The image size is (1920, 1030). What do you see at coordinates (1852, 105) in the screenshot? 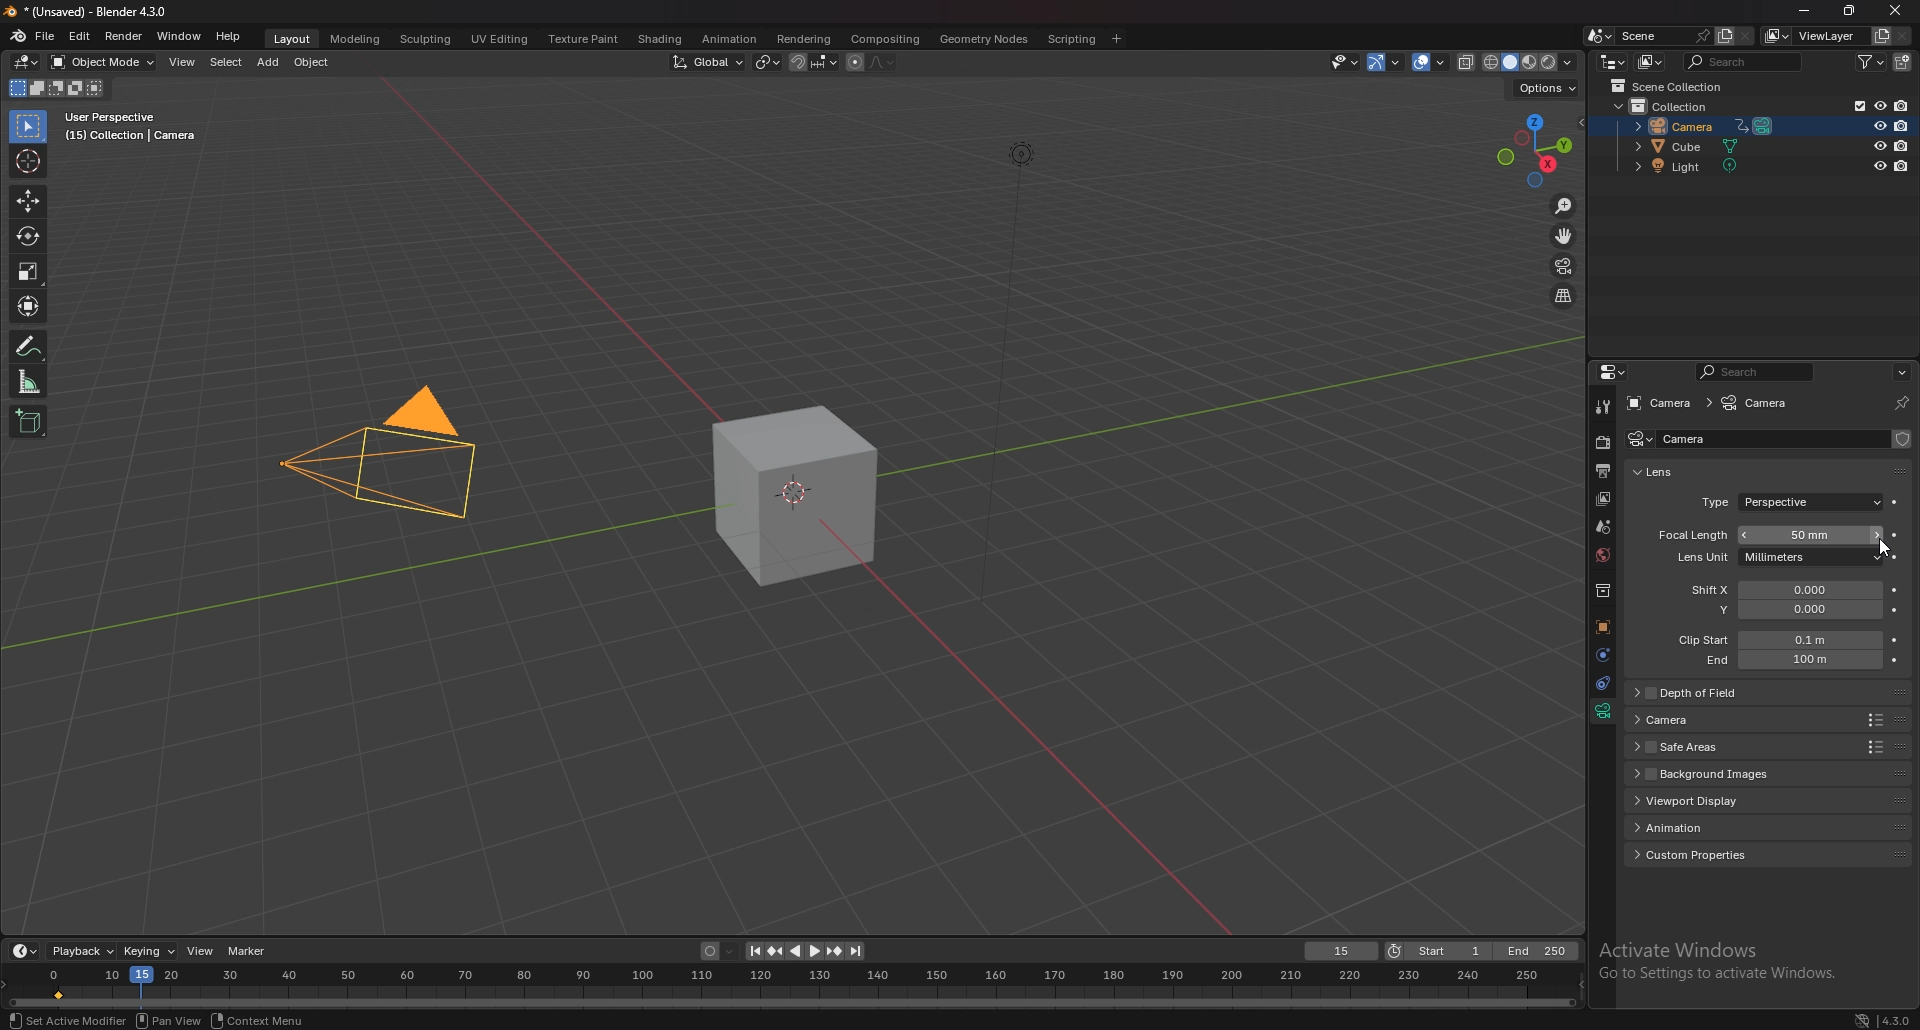
I see `exclude from viewlayer` at bounding box center [1852, 105].